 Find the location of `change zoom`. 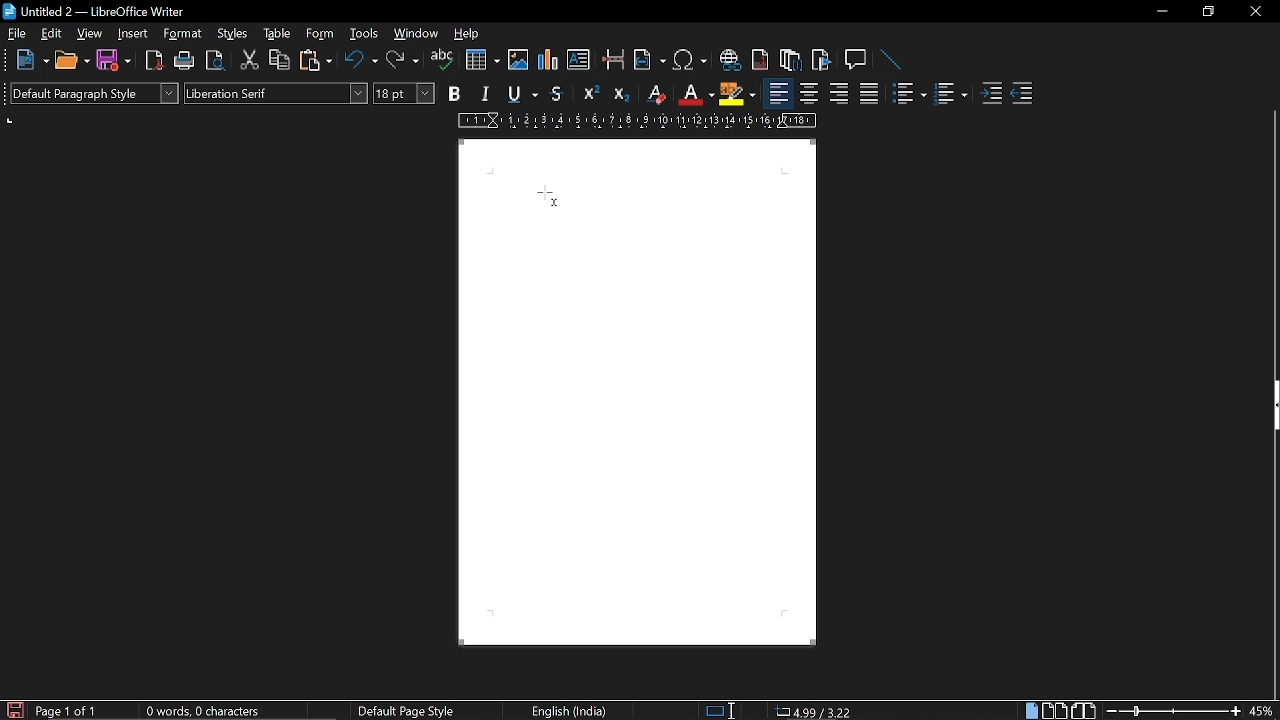

change zoom is located at coordinates (1173, 711).